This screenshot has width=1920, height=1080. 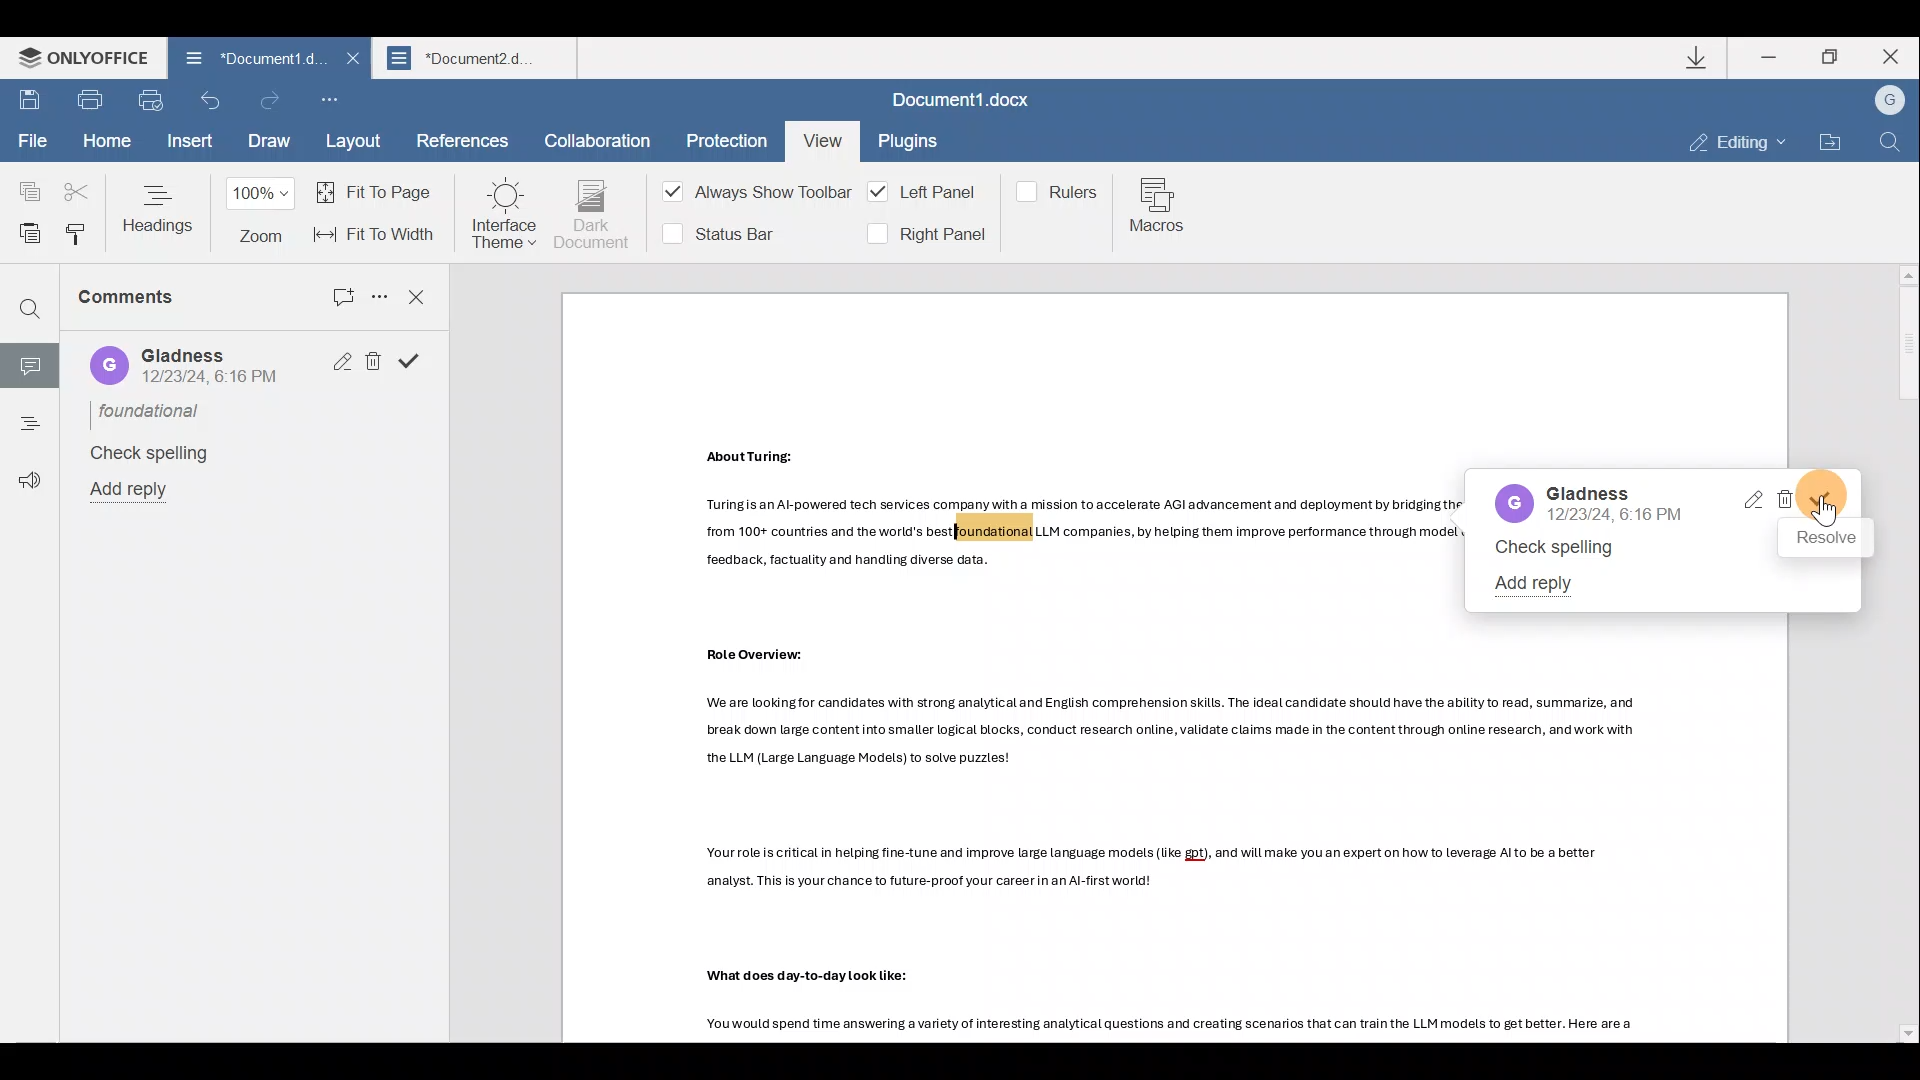 I want to click on Home, so click(x=104, y=141).